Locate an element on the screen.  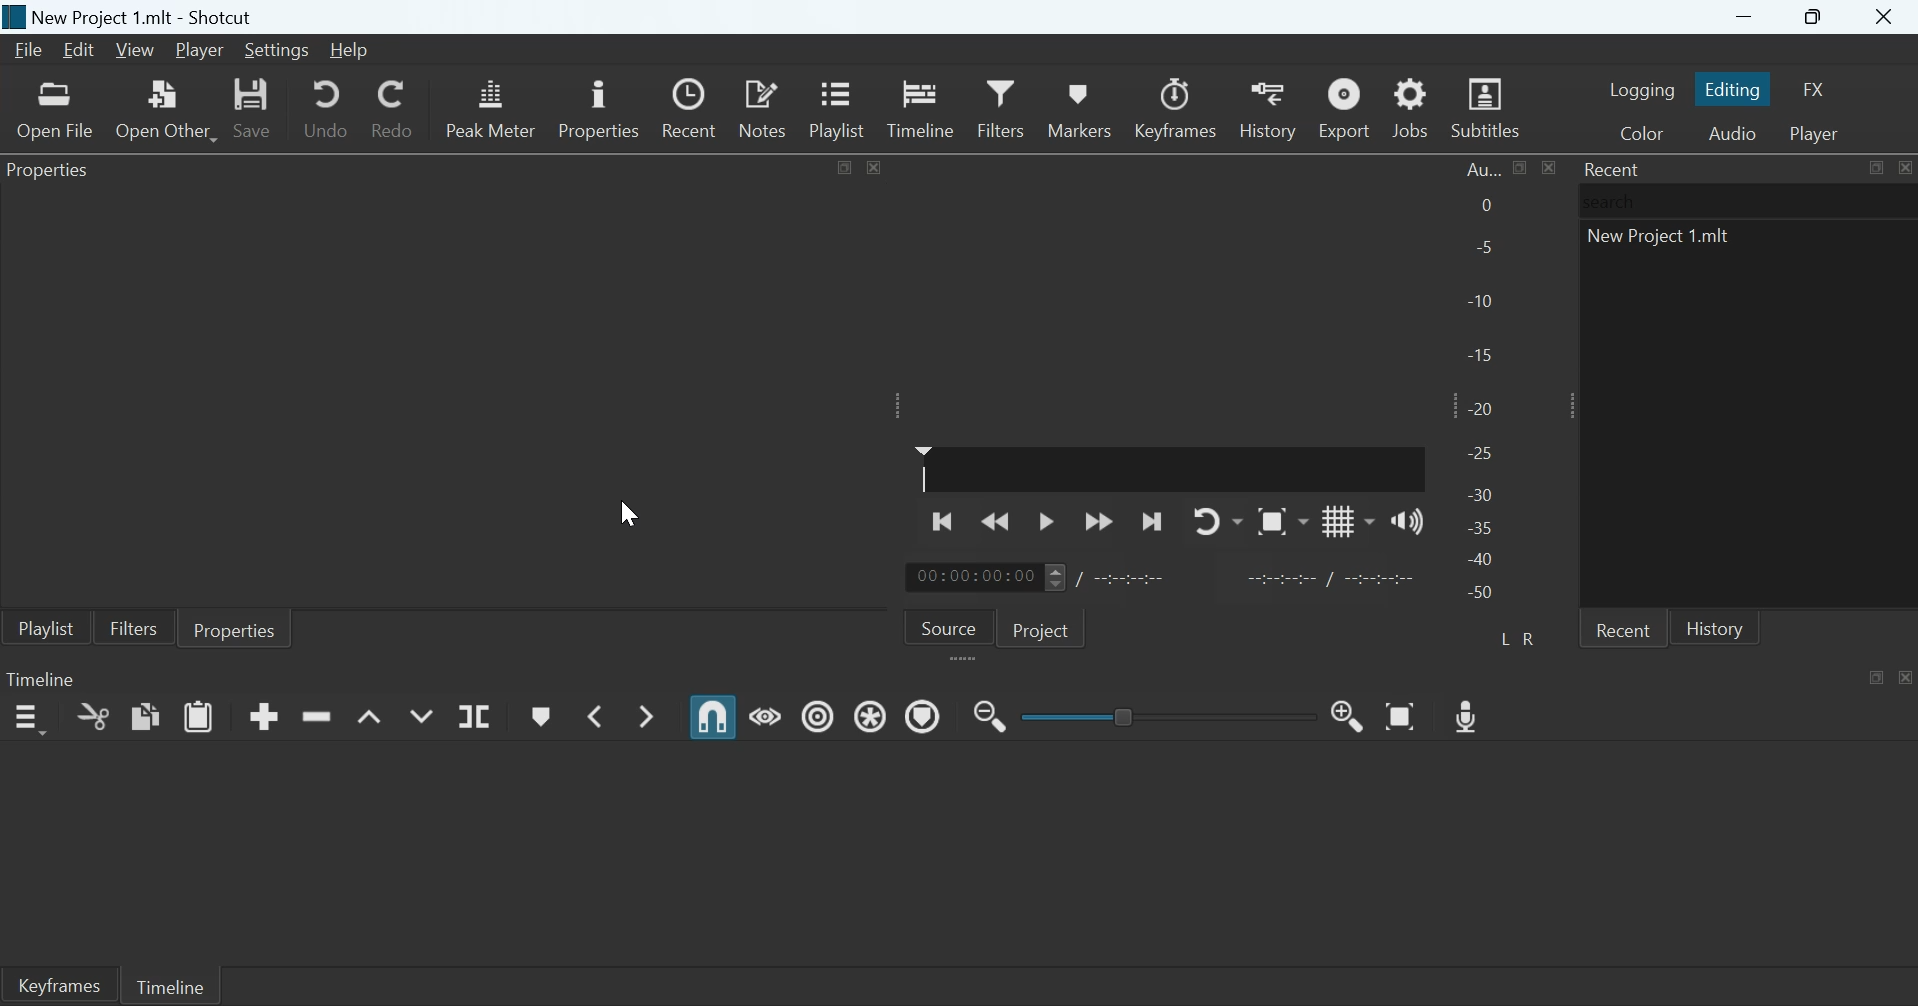
Maximize is located at coordinates (1875, 168).